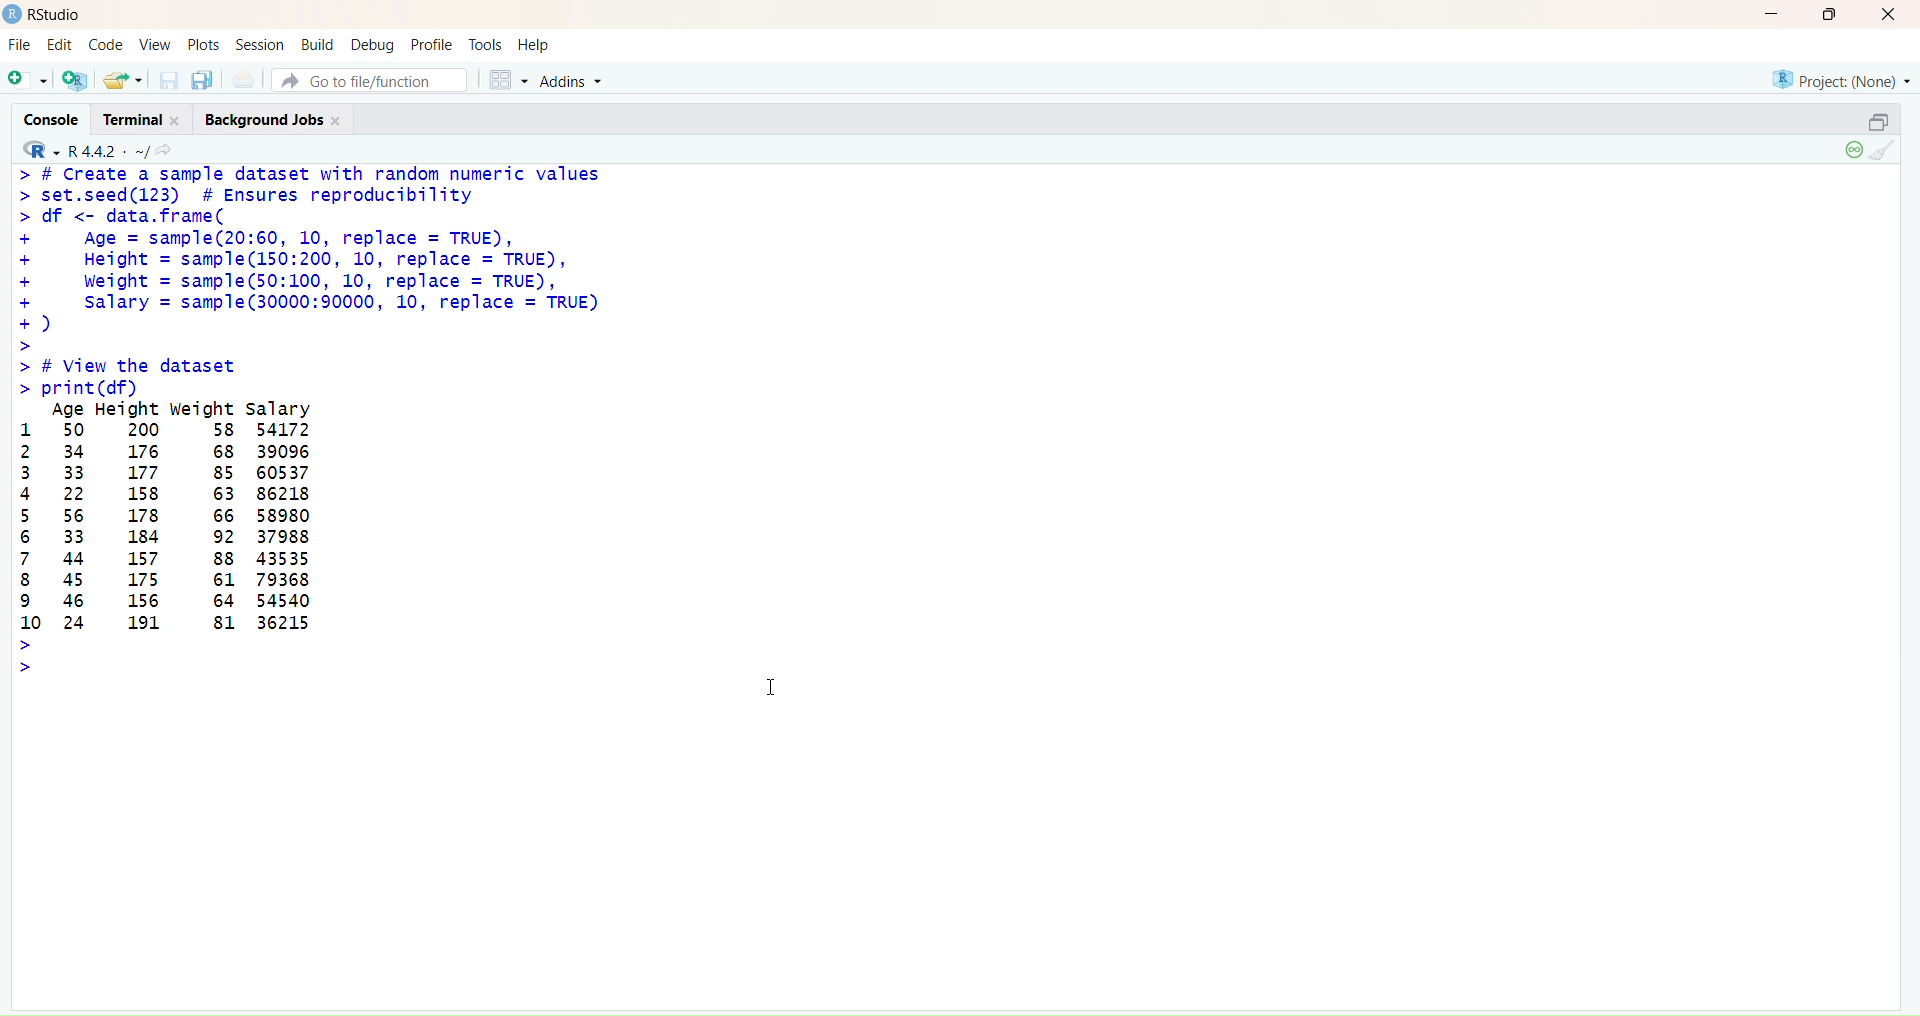  What do you see at coordinates (504, 79) in the screenshot?
I see `Workspace panes` at bounding box center [504, 79].